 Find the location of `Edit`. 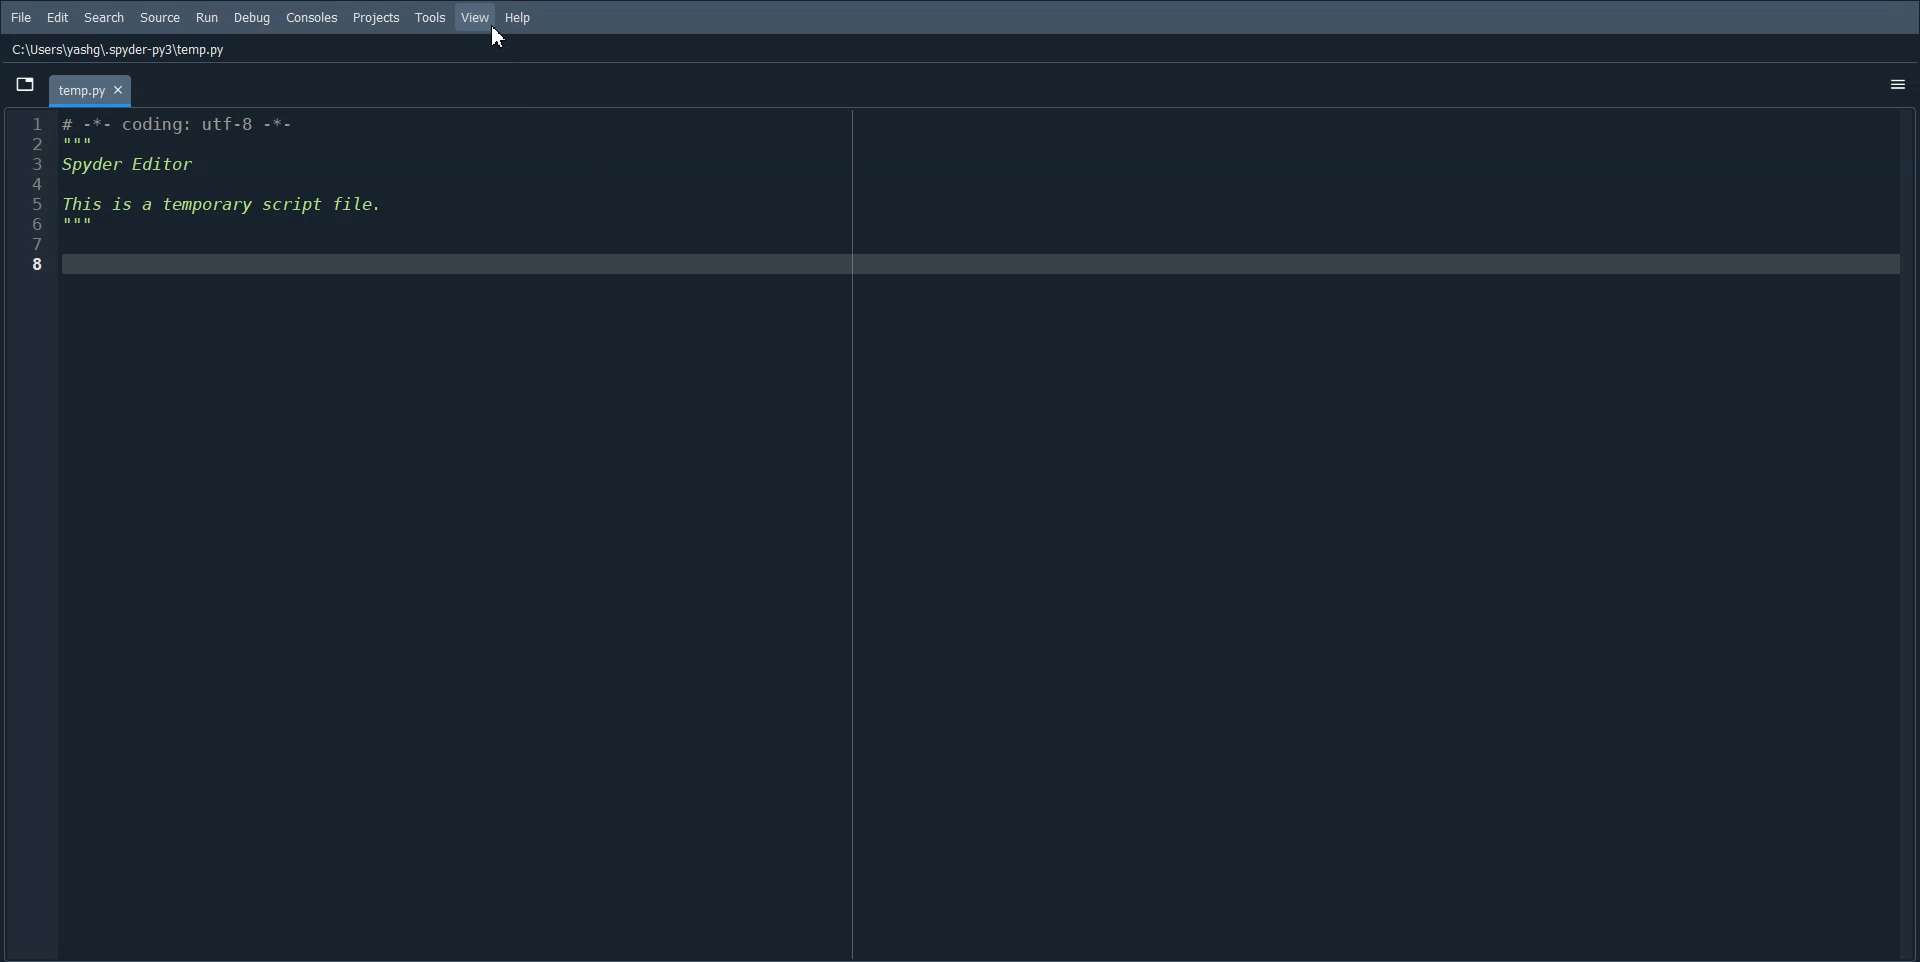

Edit is located at coordinates (58, 17).